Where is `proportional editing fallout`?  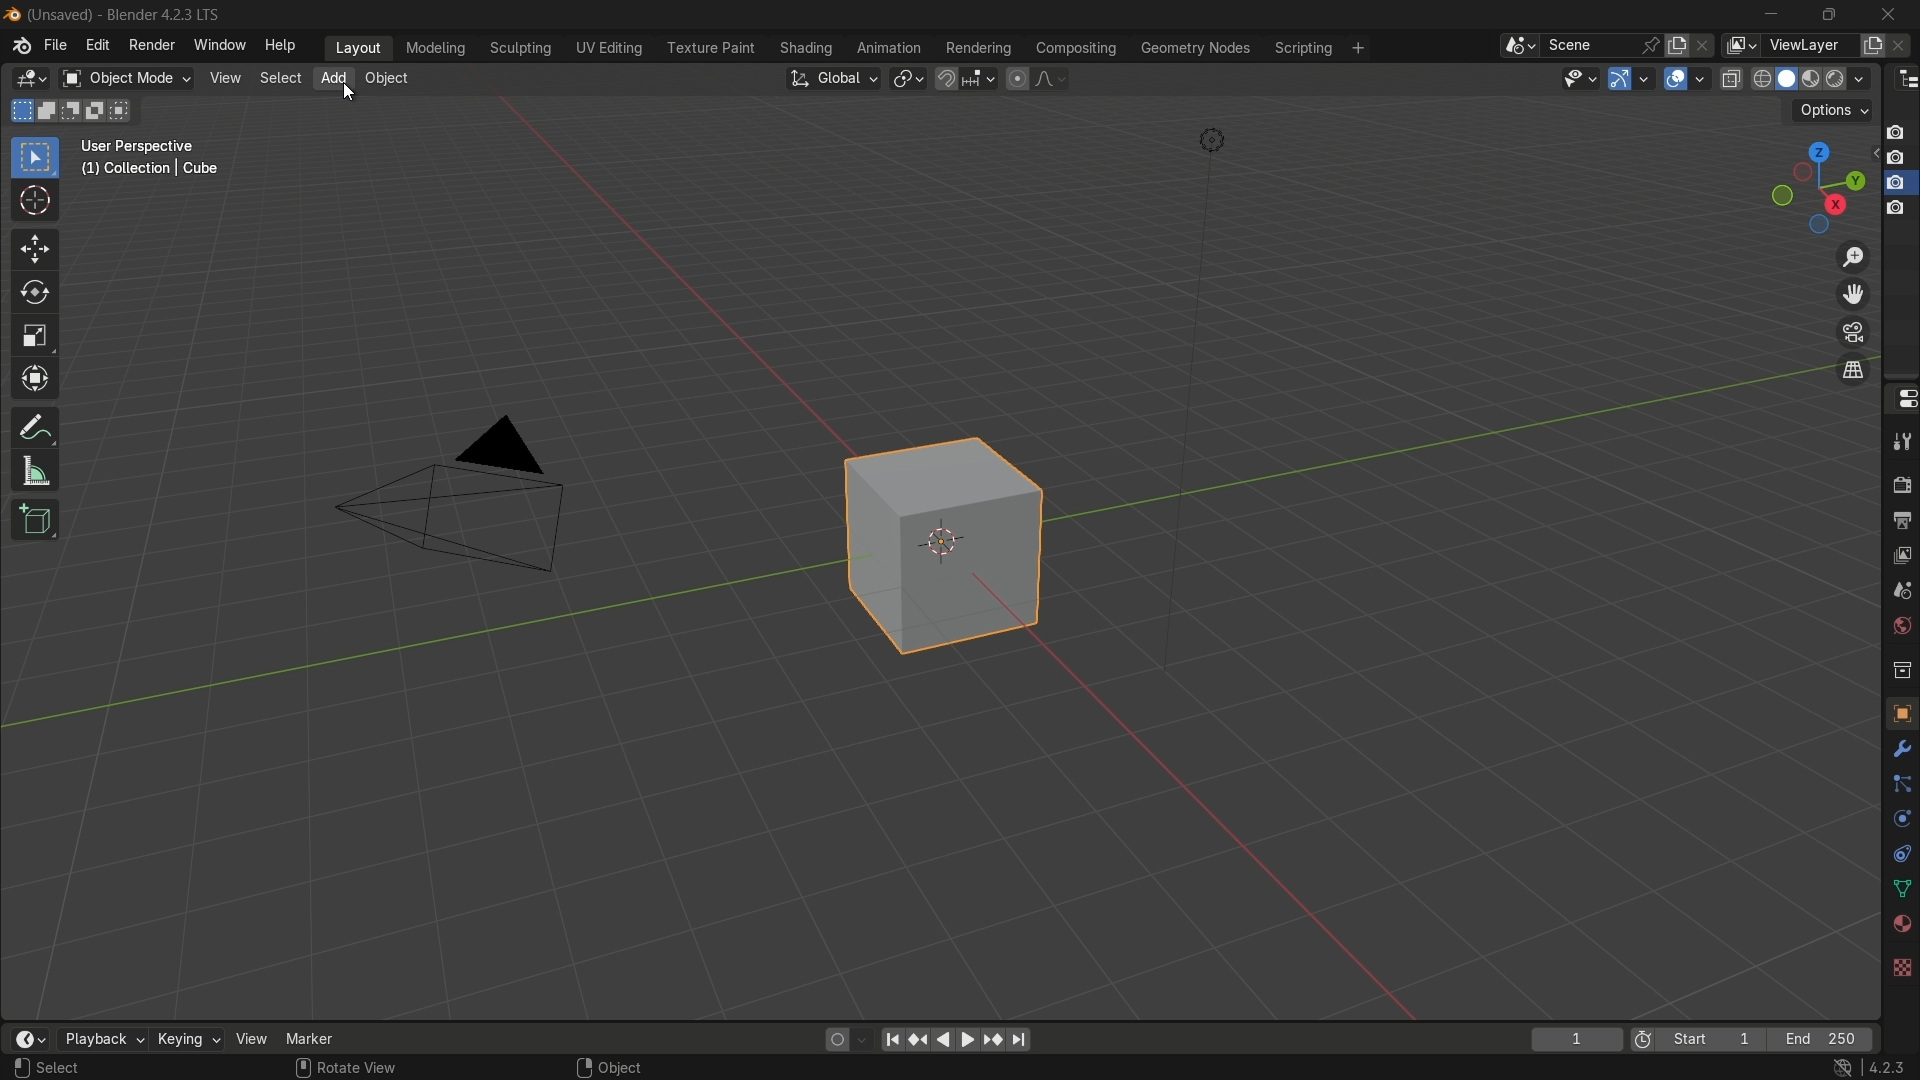
proportional editing fallout is located at coordinates (1047, 78).